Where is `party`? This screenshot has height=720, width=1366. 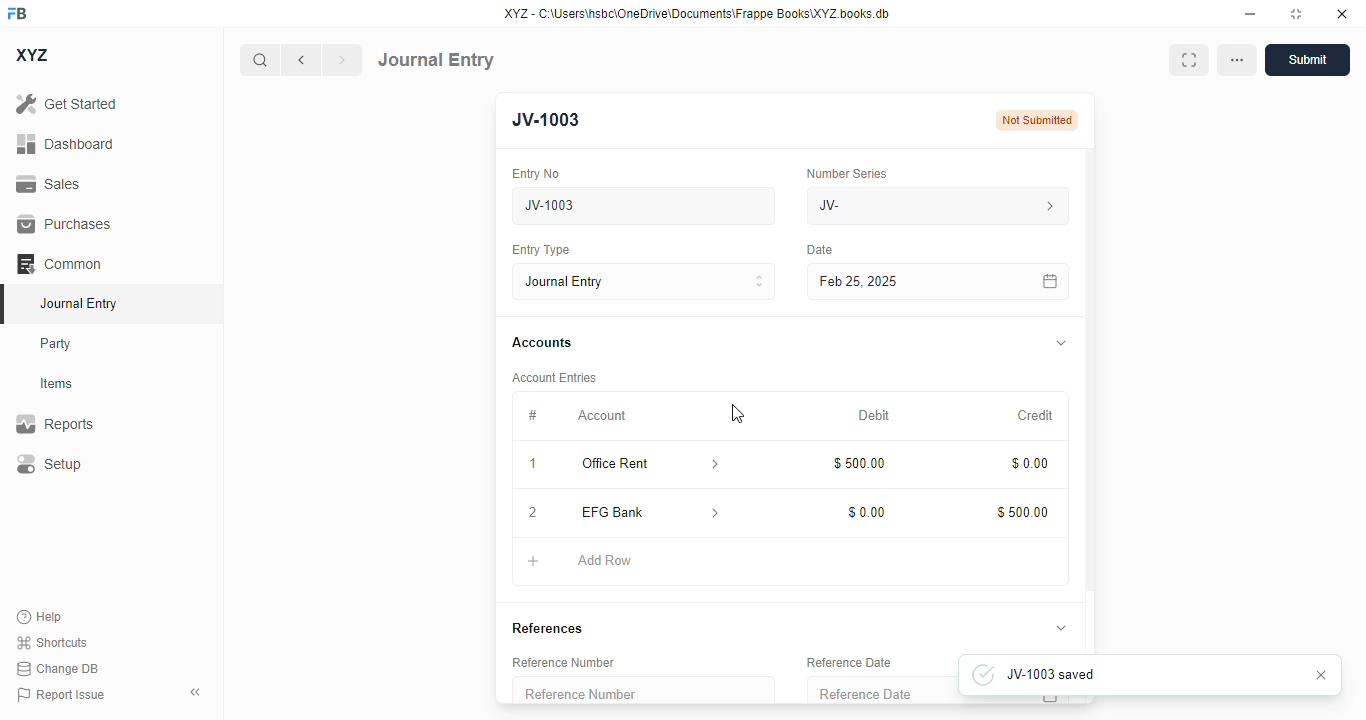
party is located at coordinates (56, 344).